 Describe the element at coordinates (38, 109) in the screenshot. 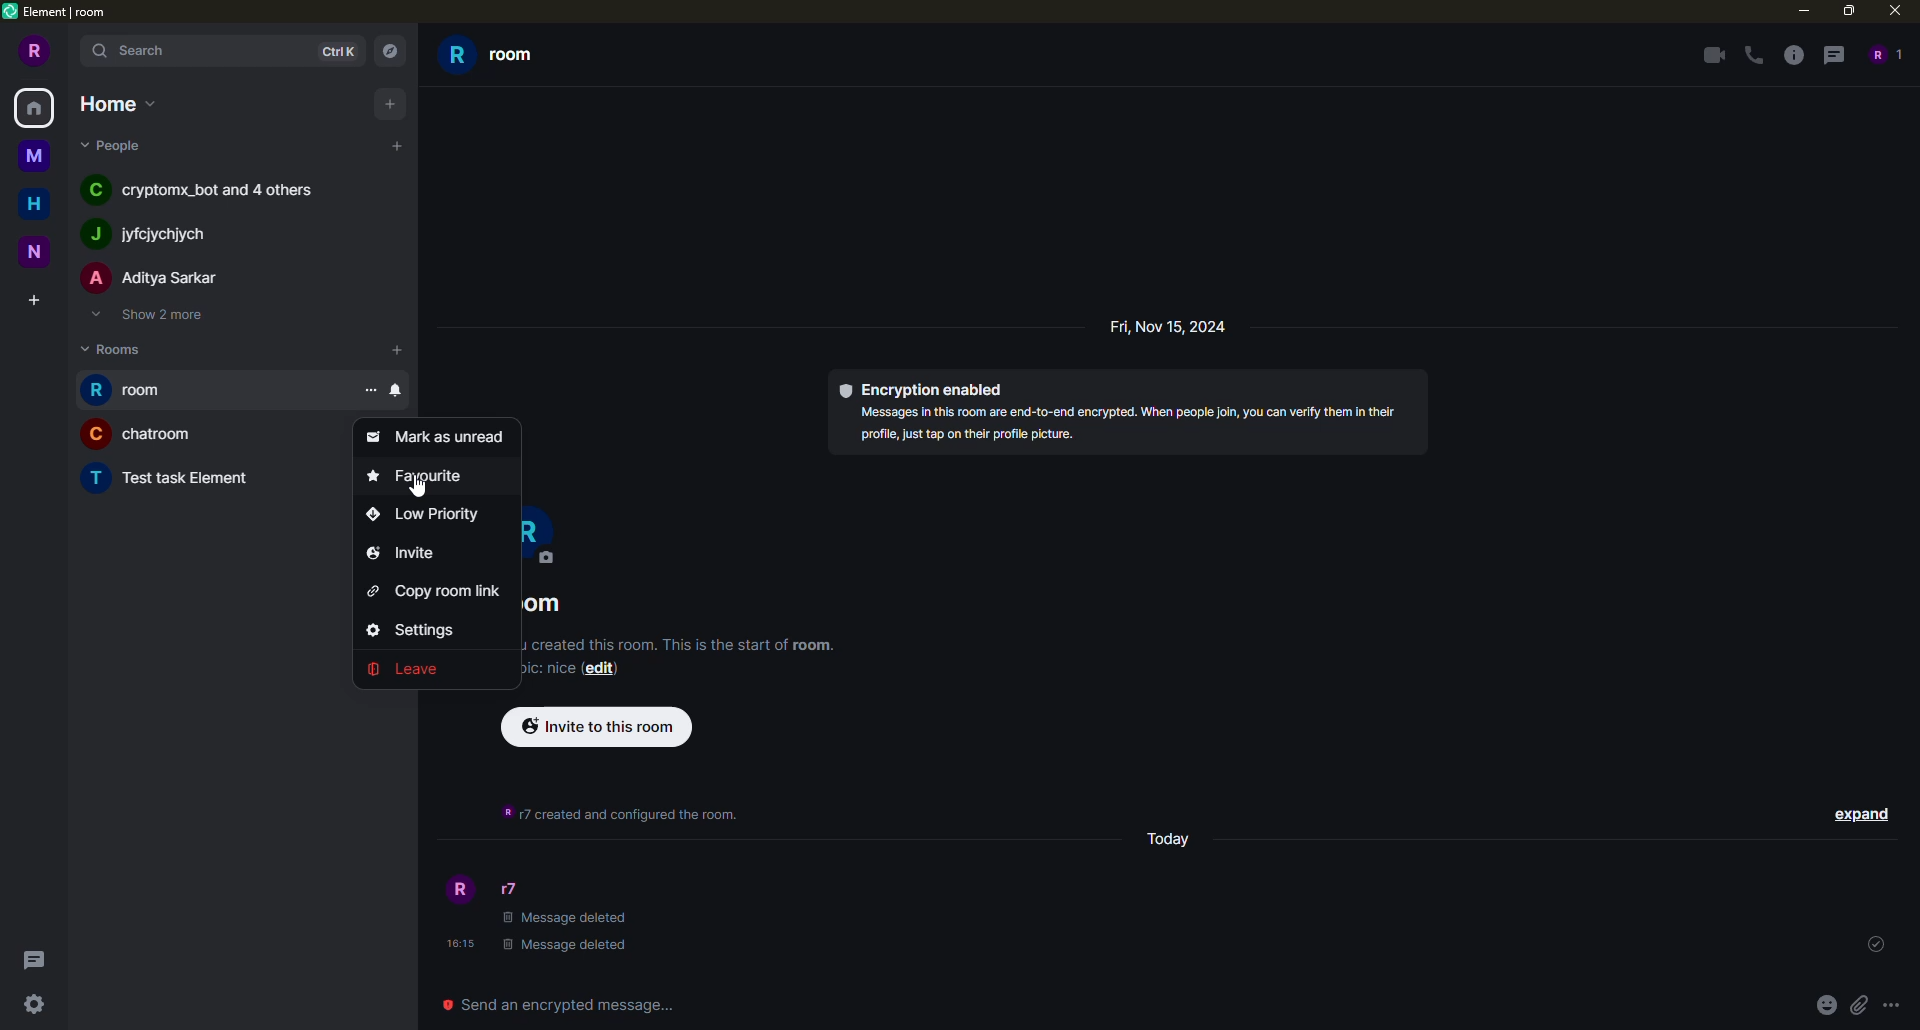

I see `home` at that location.